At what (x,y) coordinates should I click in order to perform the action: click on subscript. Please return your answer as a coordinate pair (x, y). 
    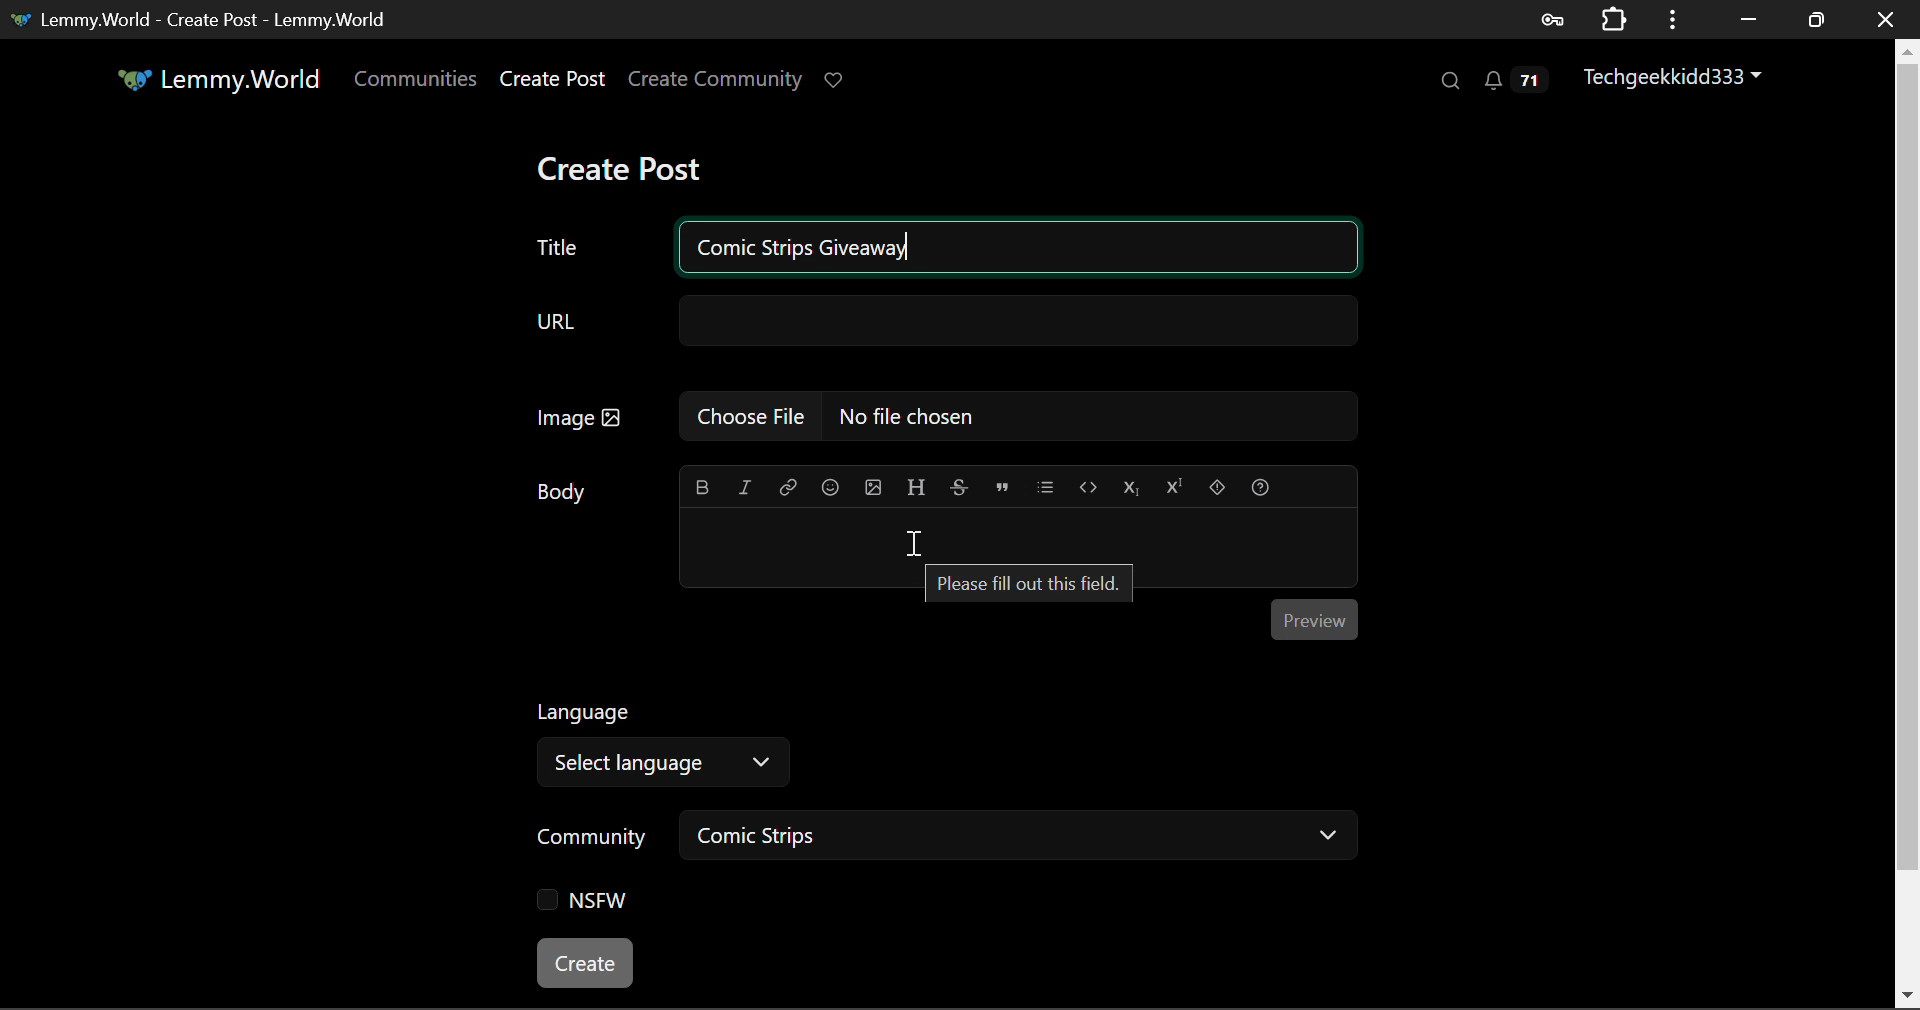
    Looking at the image, I should click on (1132, 486).